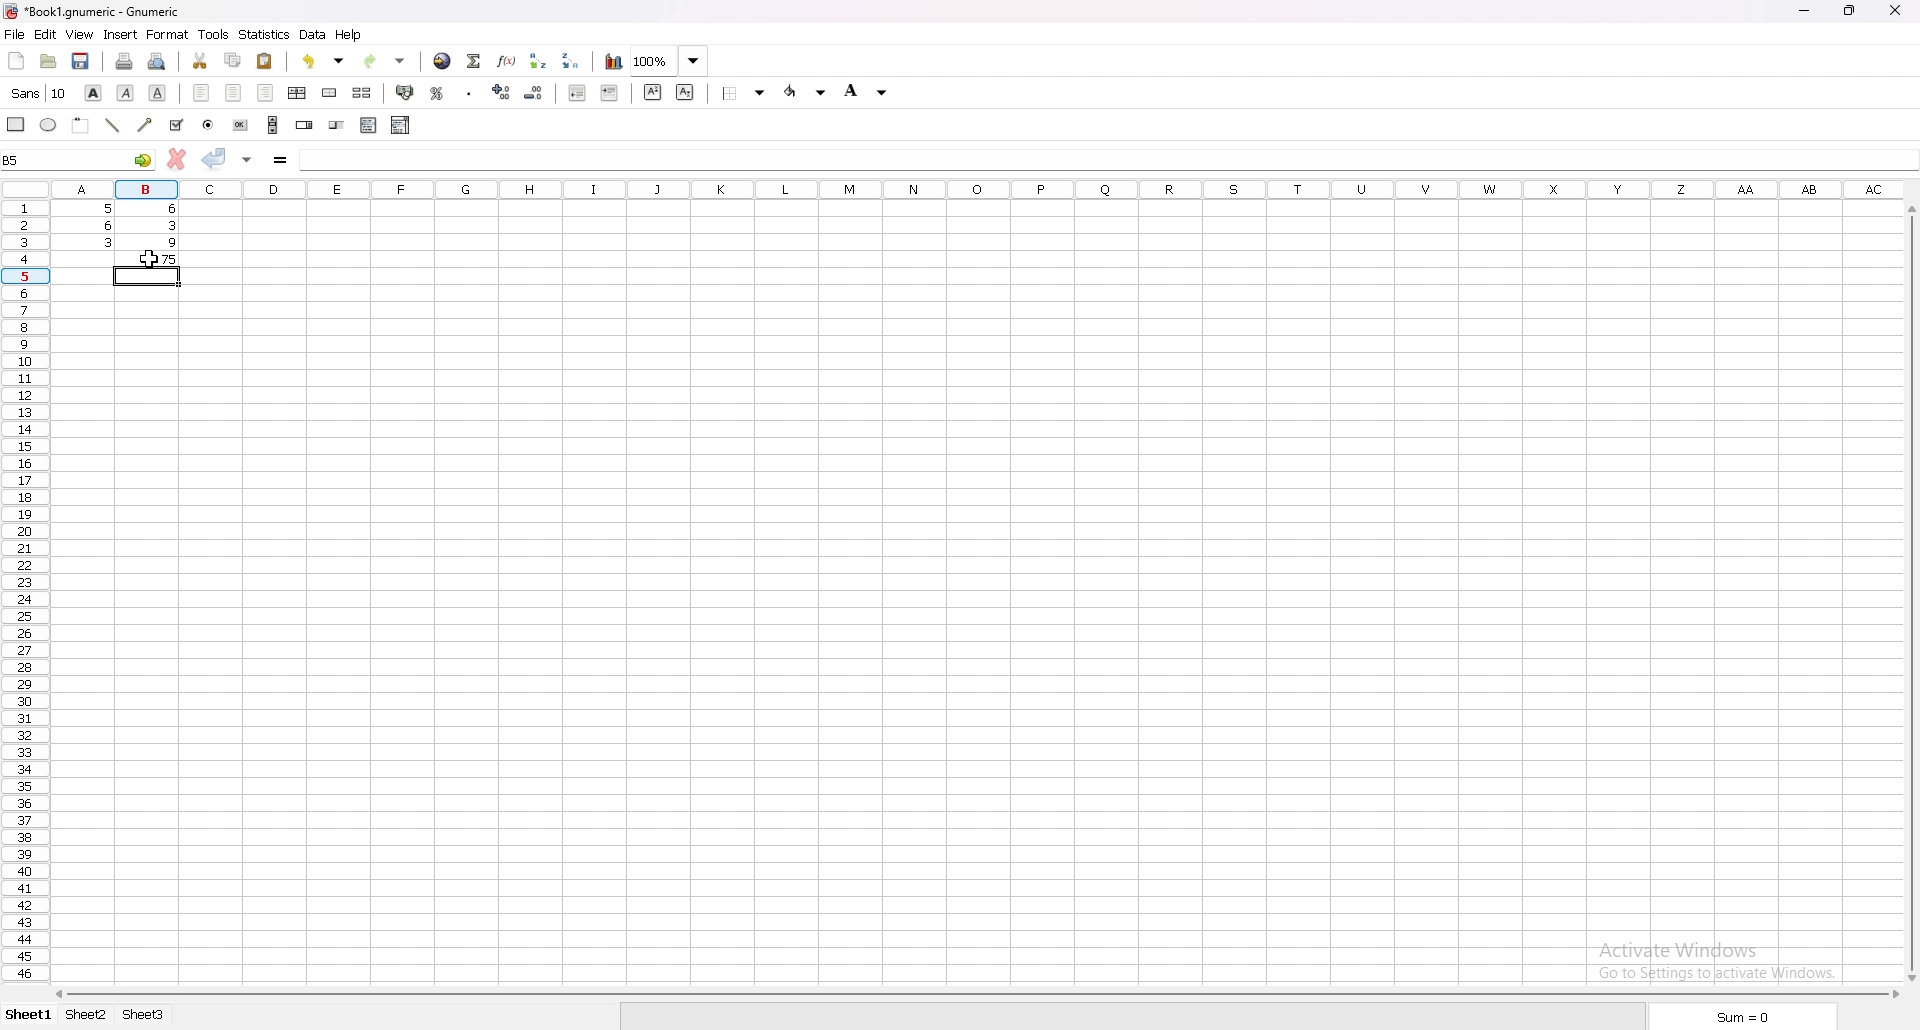 This screenshot has height=1030, width=1920. I want to click on view, so click(80, 35).